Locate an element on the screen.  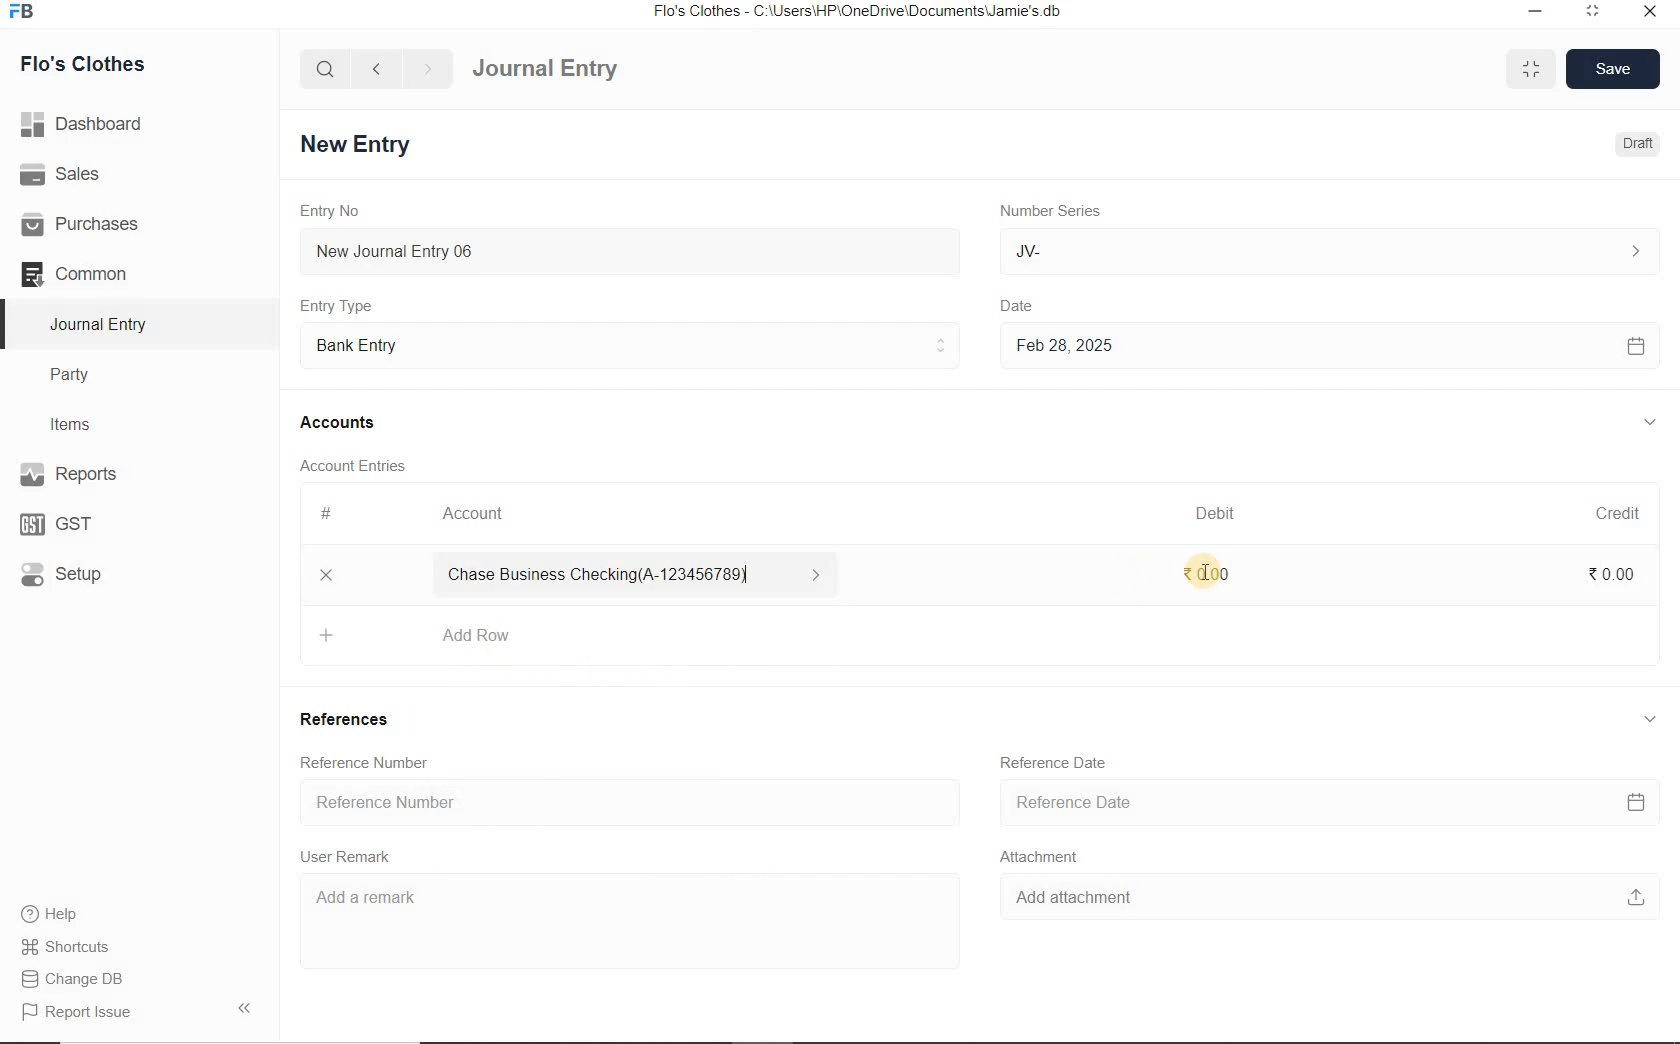
Draft is located at coordinates (1634, 144).